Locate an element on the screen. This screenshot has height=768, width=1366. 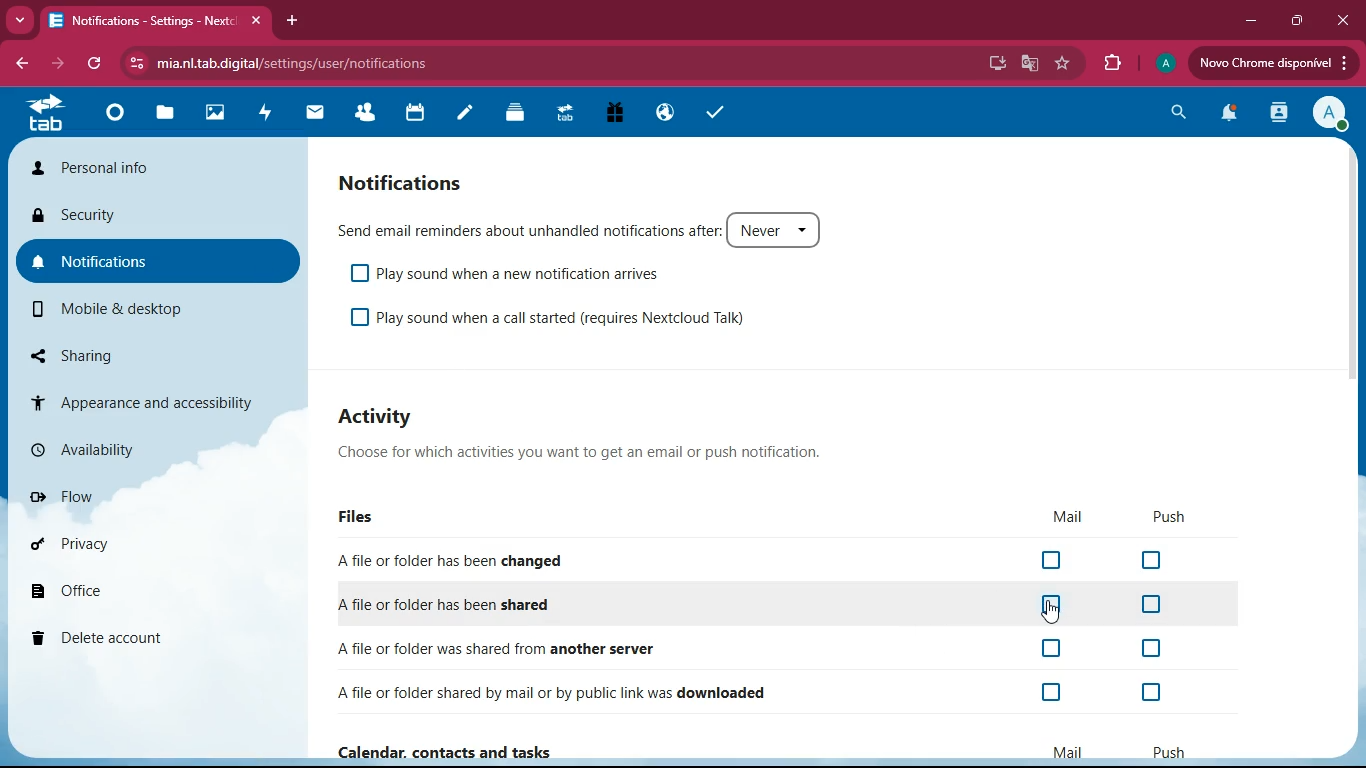
home is located at coordinates (114, 117).